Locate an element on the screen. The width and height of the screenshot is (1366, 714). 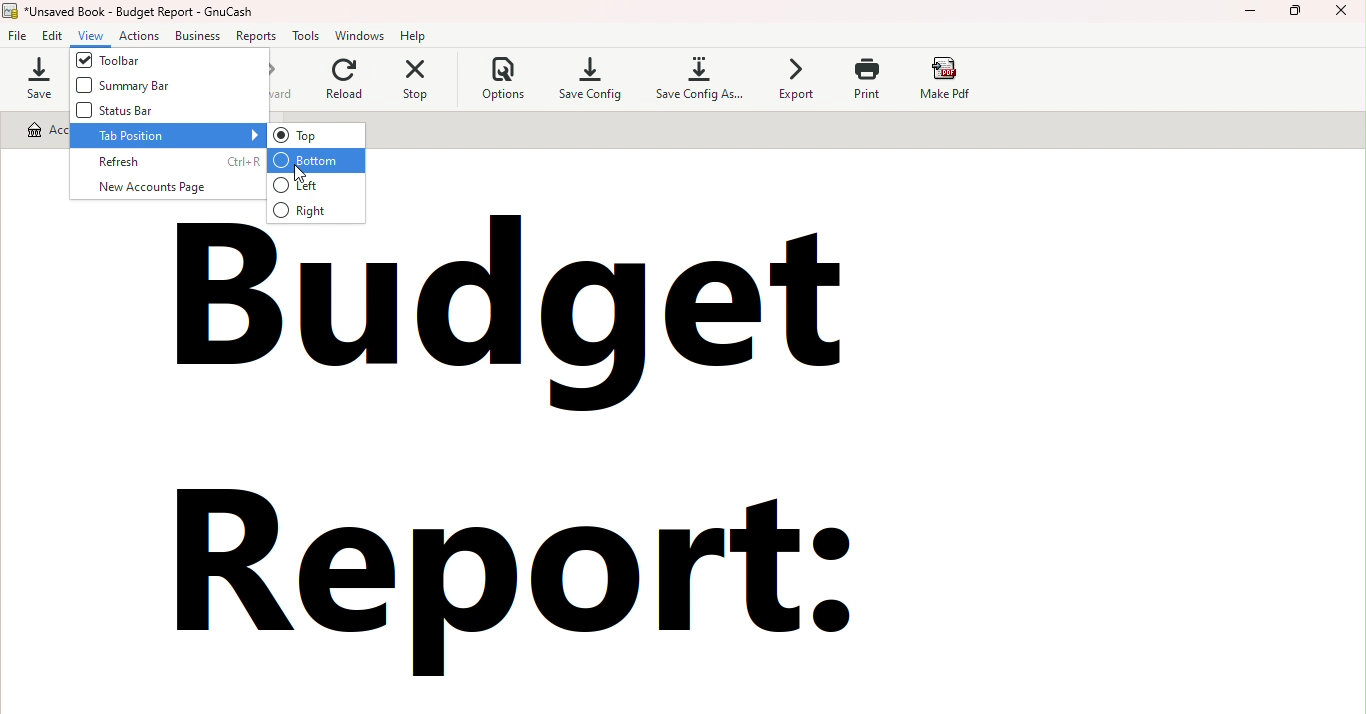
Right is located at coordinates (316, 210).